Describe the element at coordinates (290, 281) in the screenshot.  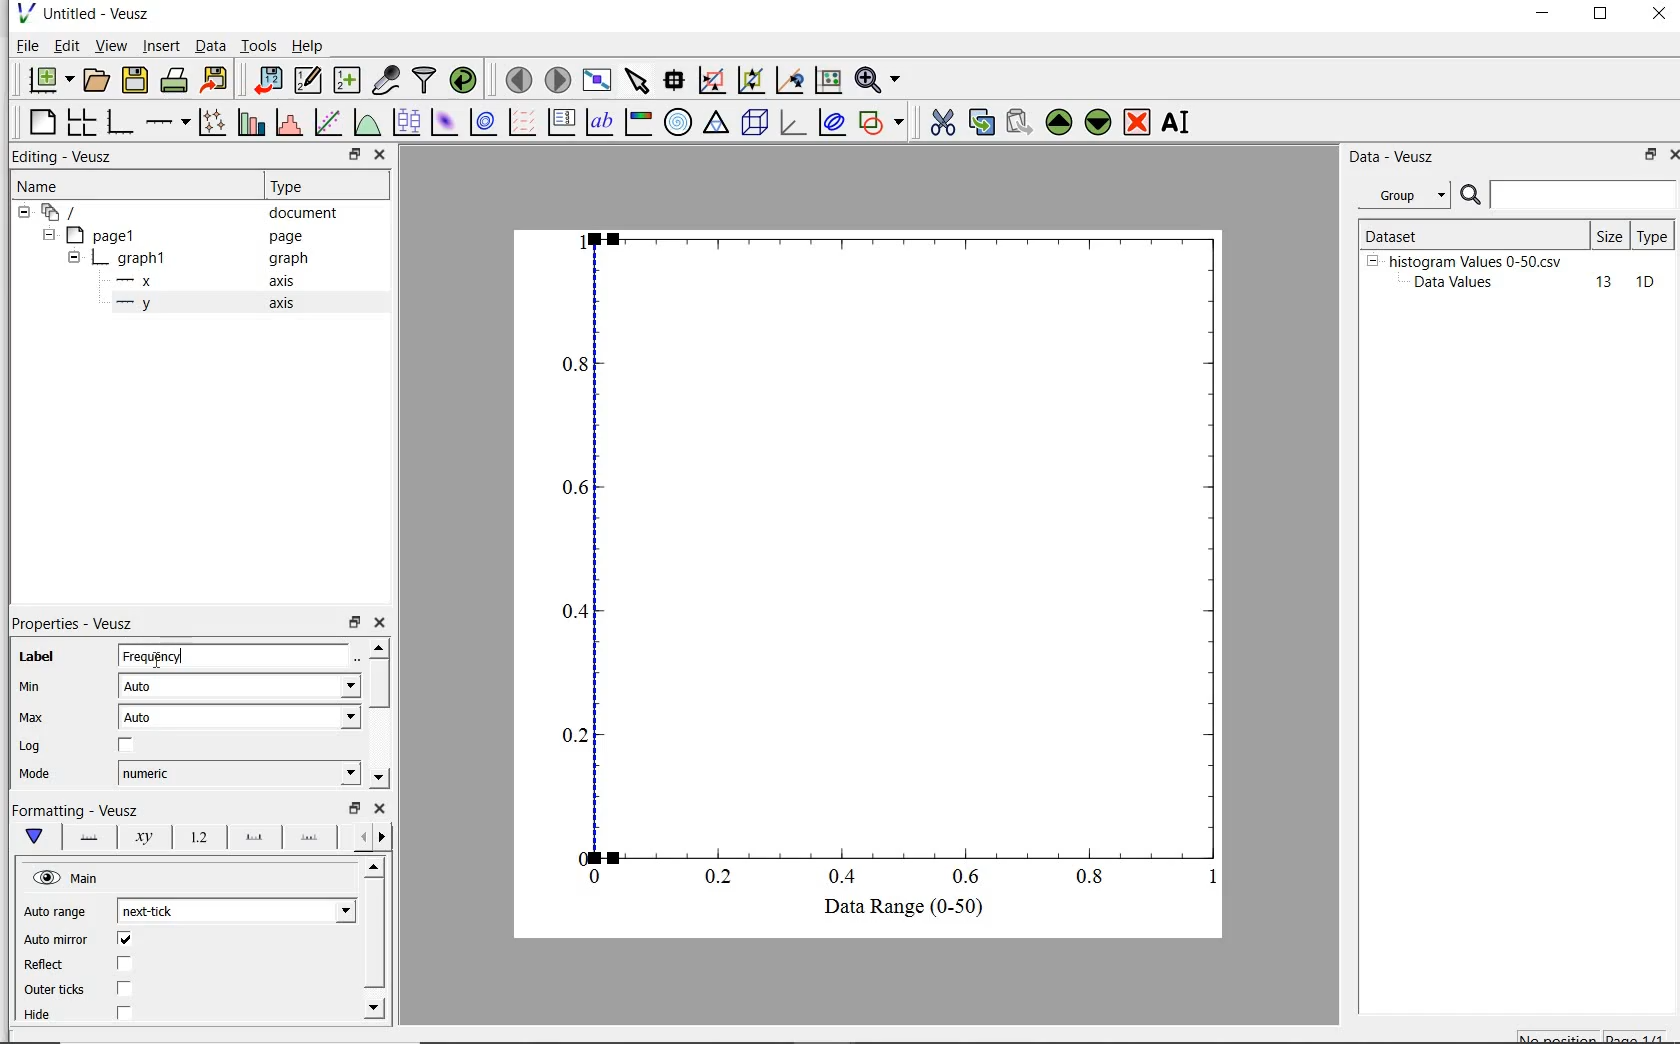
I see `axis` at that location.